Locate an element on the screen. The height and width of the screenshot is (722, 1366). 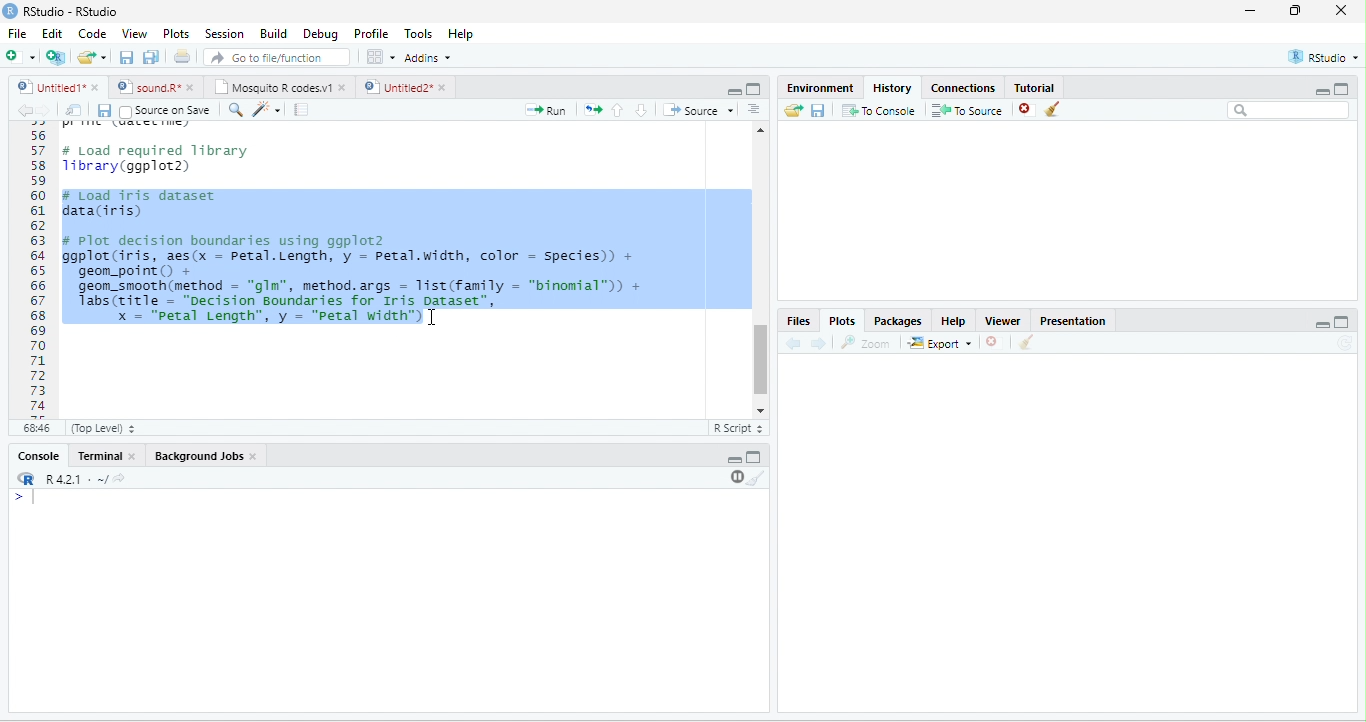
save is located at coordinates (104, 111).